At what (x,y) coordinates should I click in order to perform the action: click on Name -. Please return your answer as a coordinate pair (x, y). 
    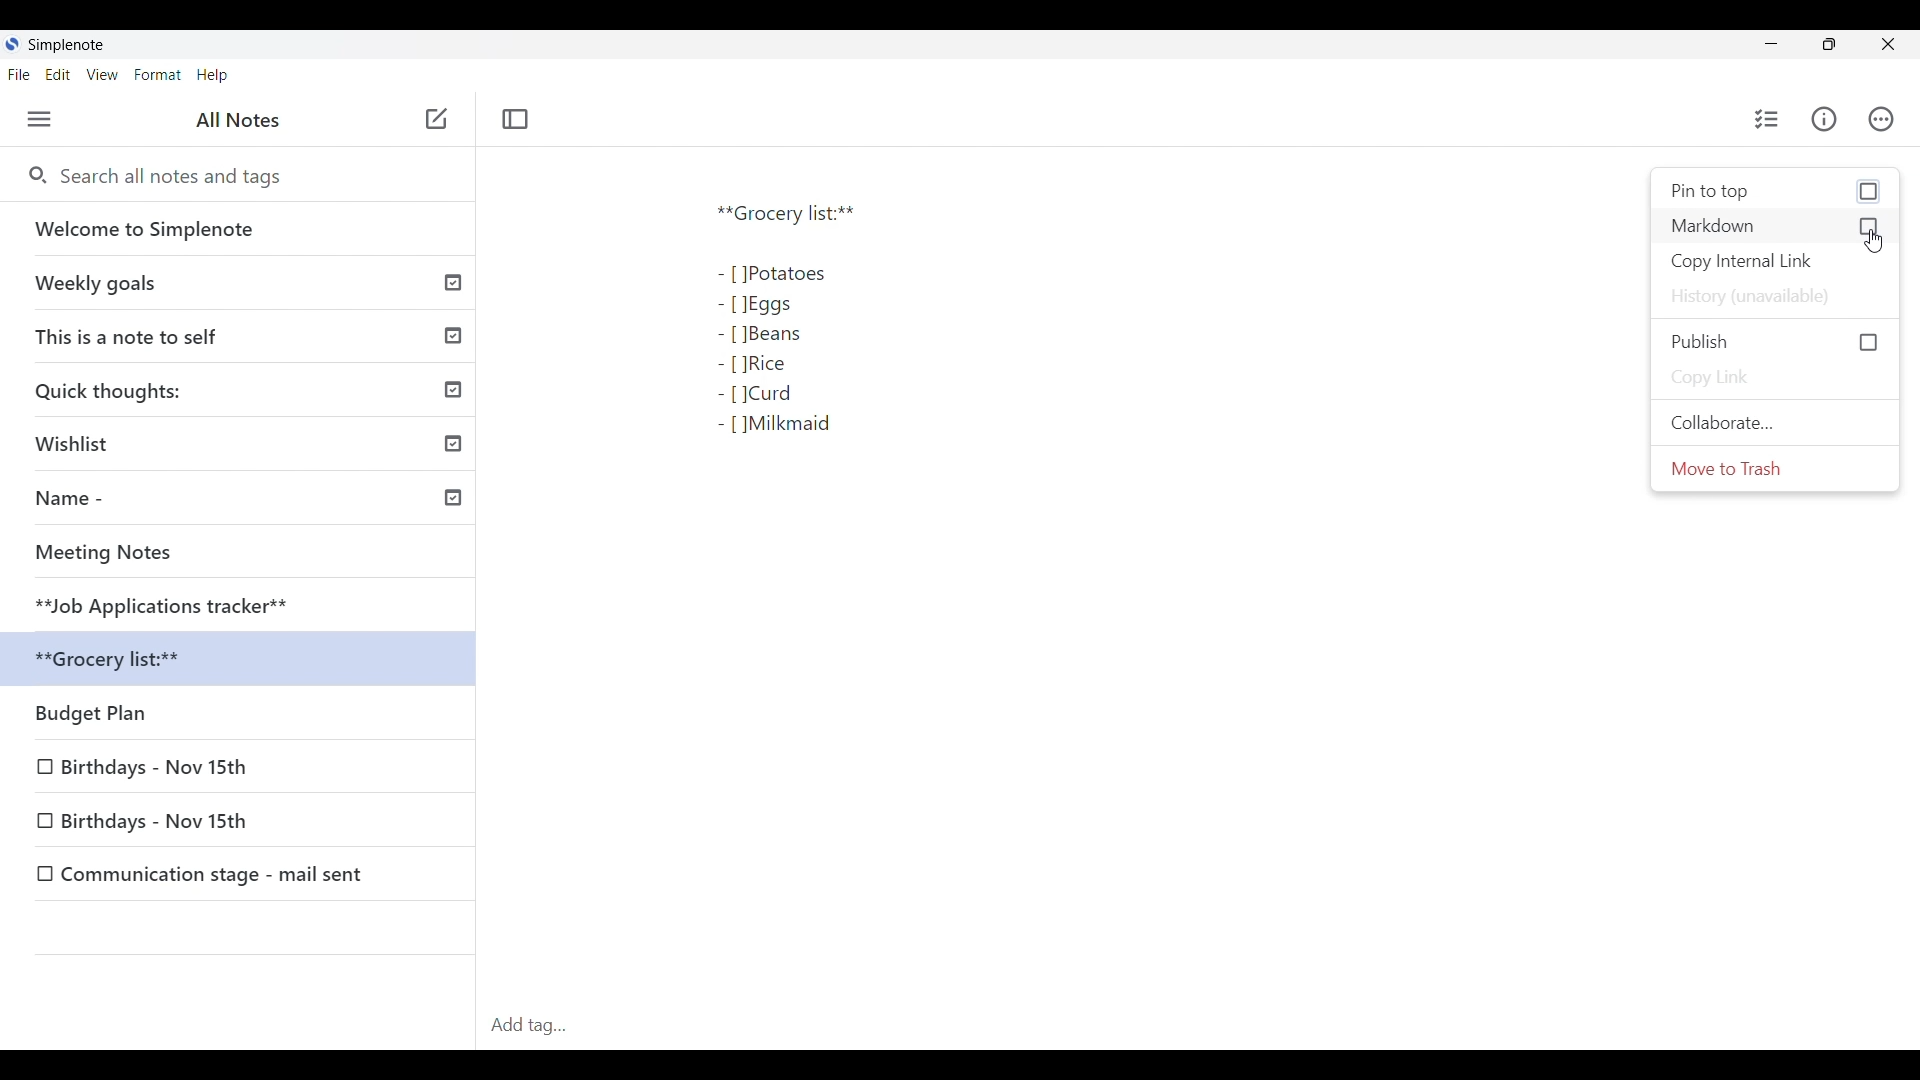
    Looking at the image, I should click on (246, 501).